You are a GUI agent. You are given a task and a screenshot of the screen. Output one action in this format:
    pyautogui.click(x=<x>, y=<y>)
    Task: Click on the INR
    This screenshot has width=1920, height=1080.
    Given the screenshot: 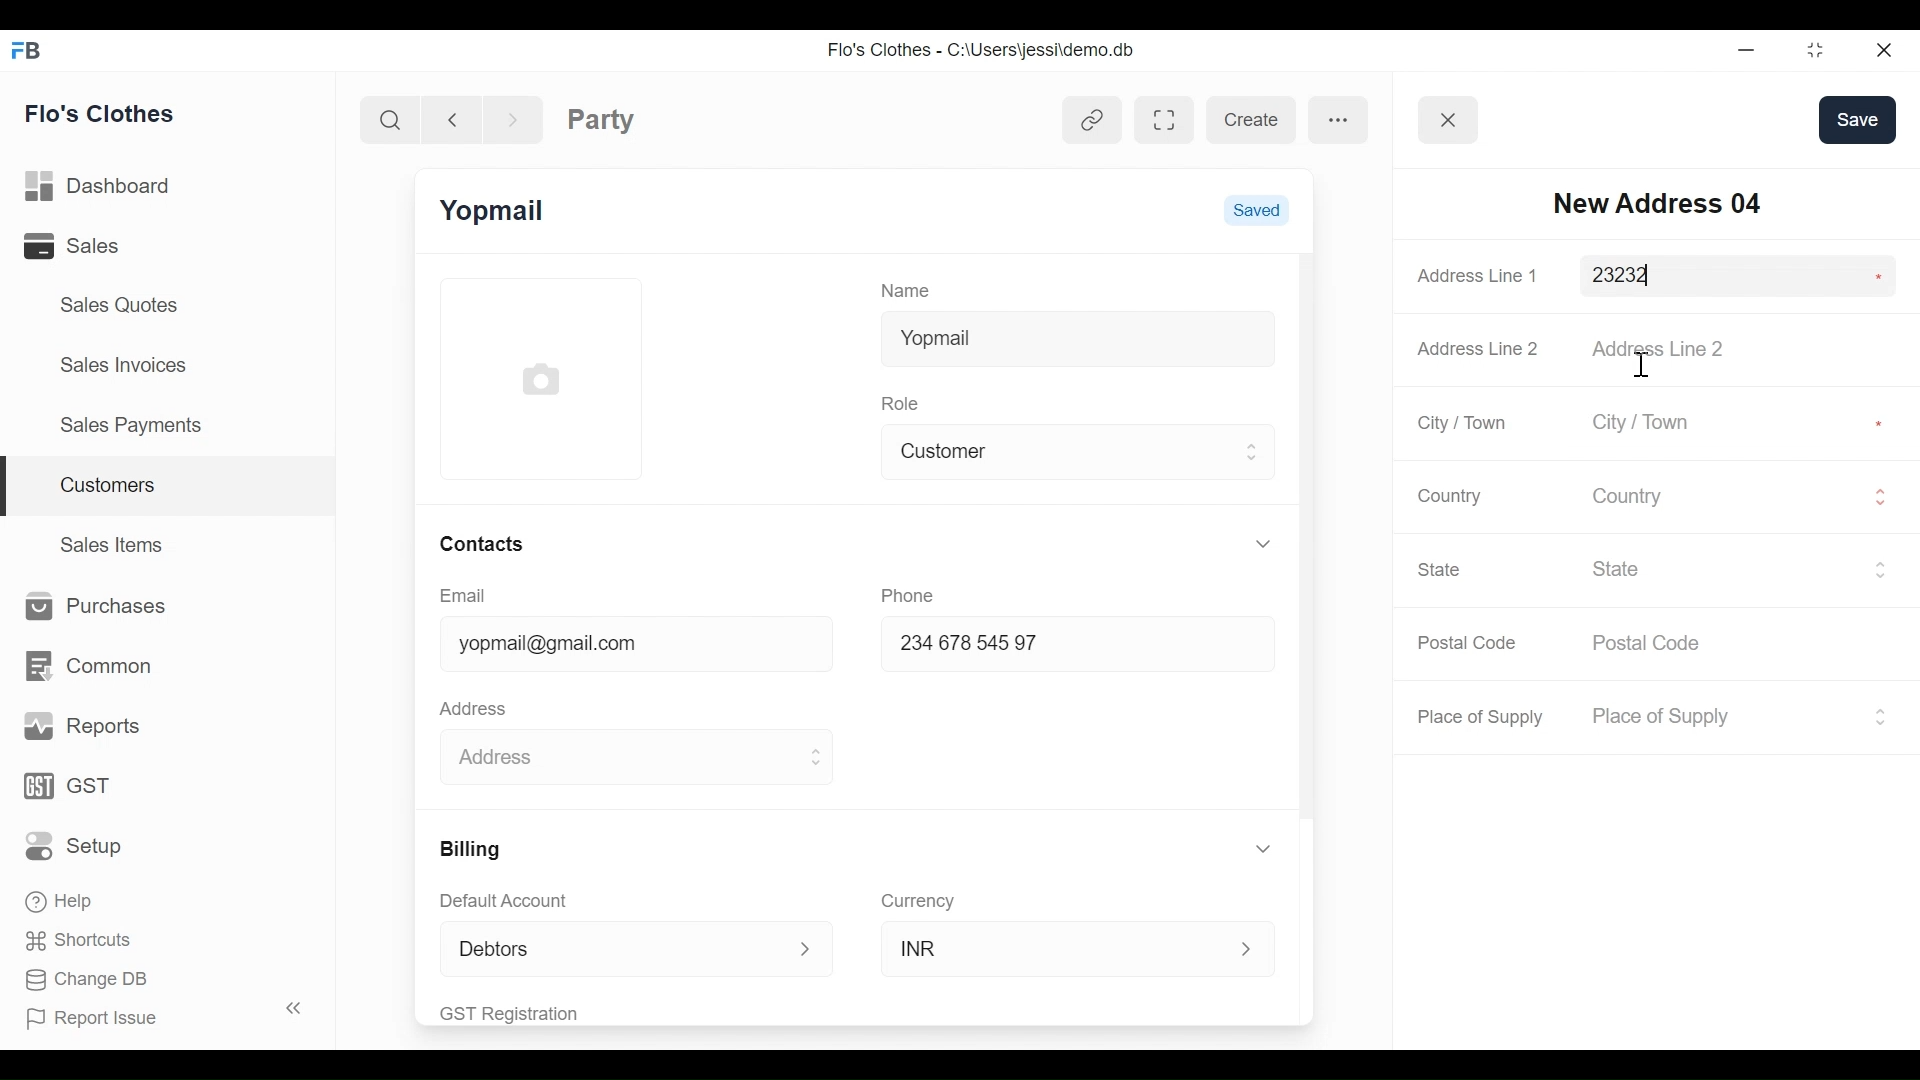 What is the action you would take?
    pyautogui.click(x=1056, y=947)
    